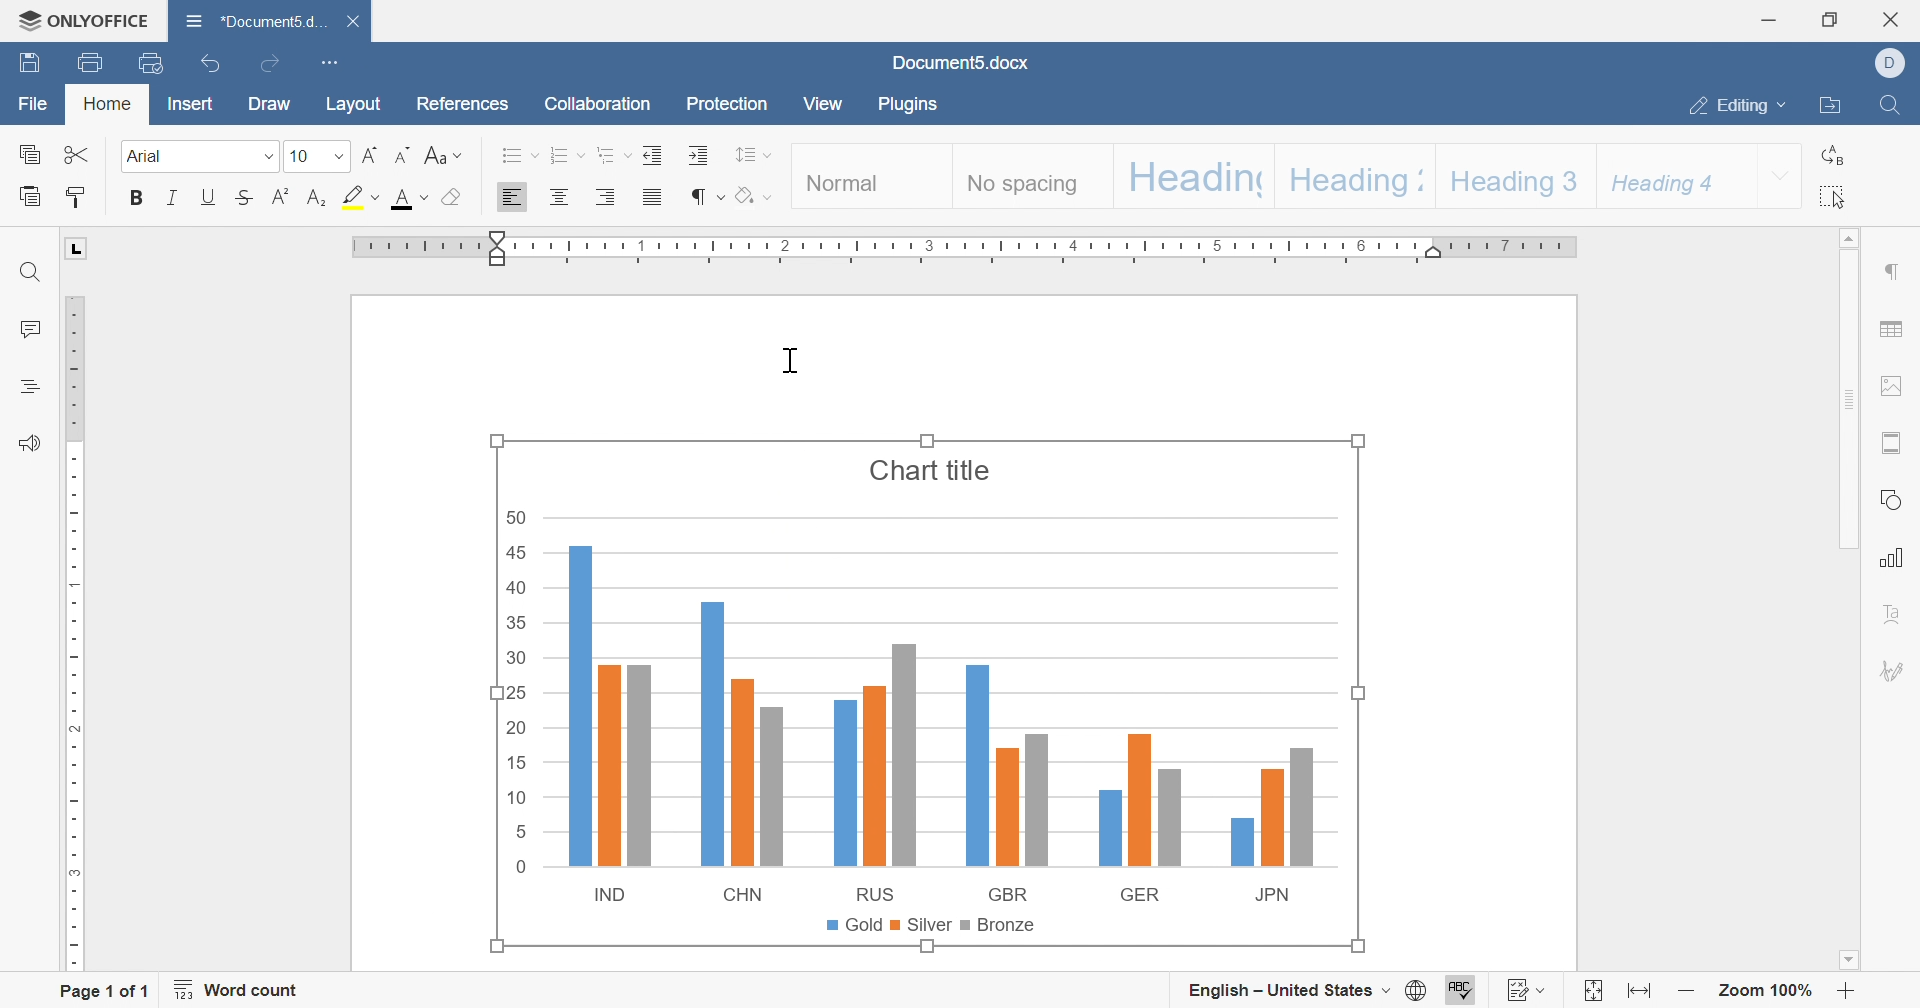  What do you see at coordinates (597, 103) in the screenshot?
I see `collaboration` at bounding box center [597, 103].